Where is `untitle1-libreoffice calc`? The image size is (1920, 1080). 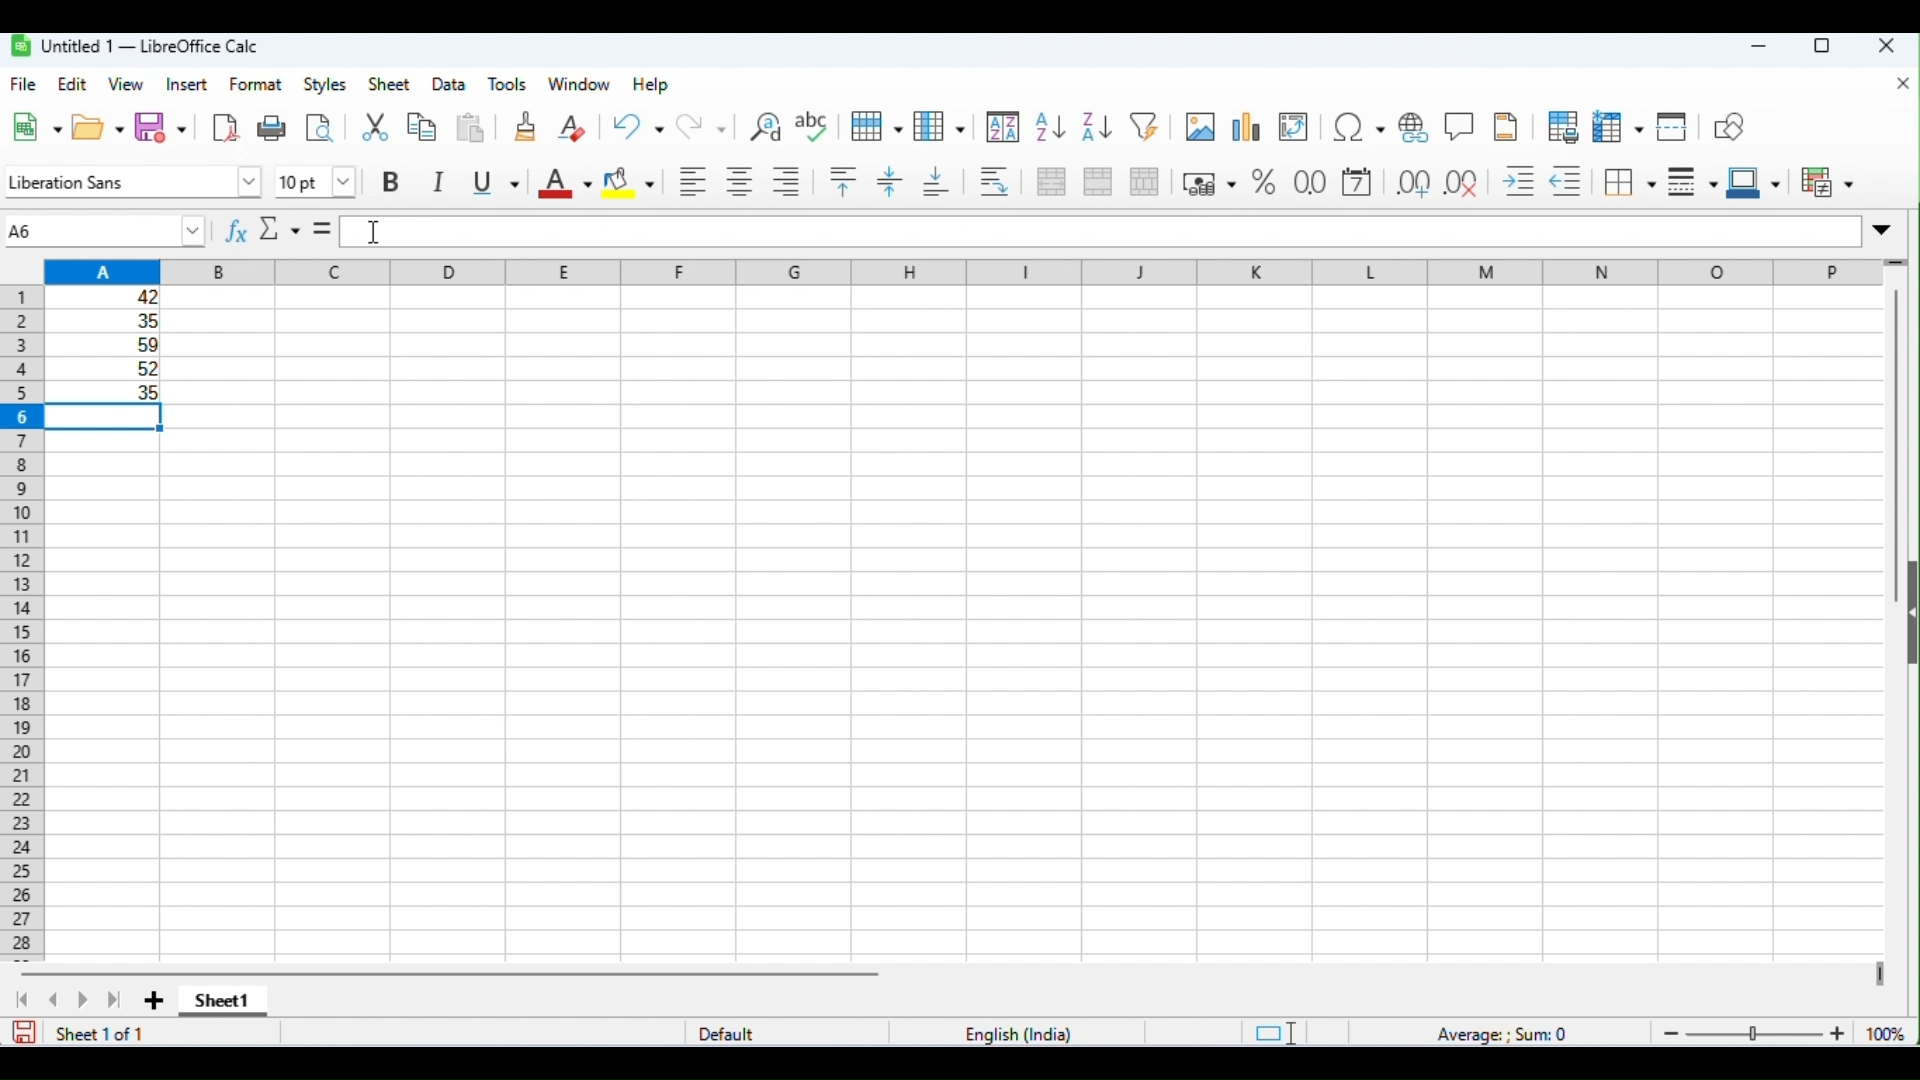 untitle1-libreoffice calc is located at coordinates (134, 46).